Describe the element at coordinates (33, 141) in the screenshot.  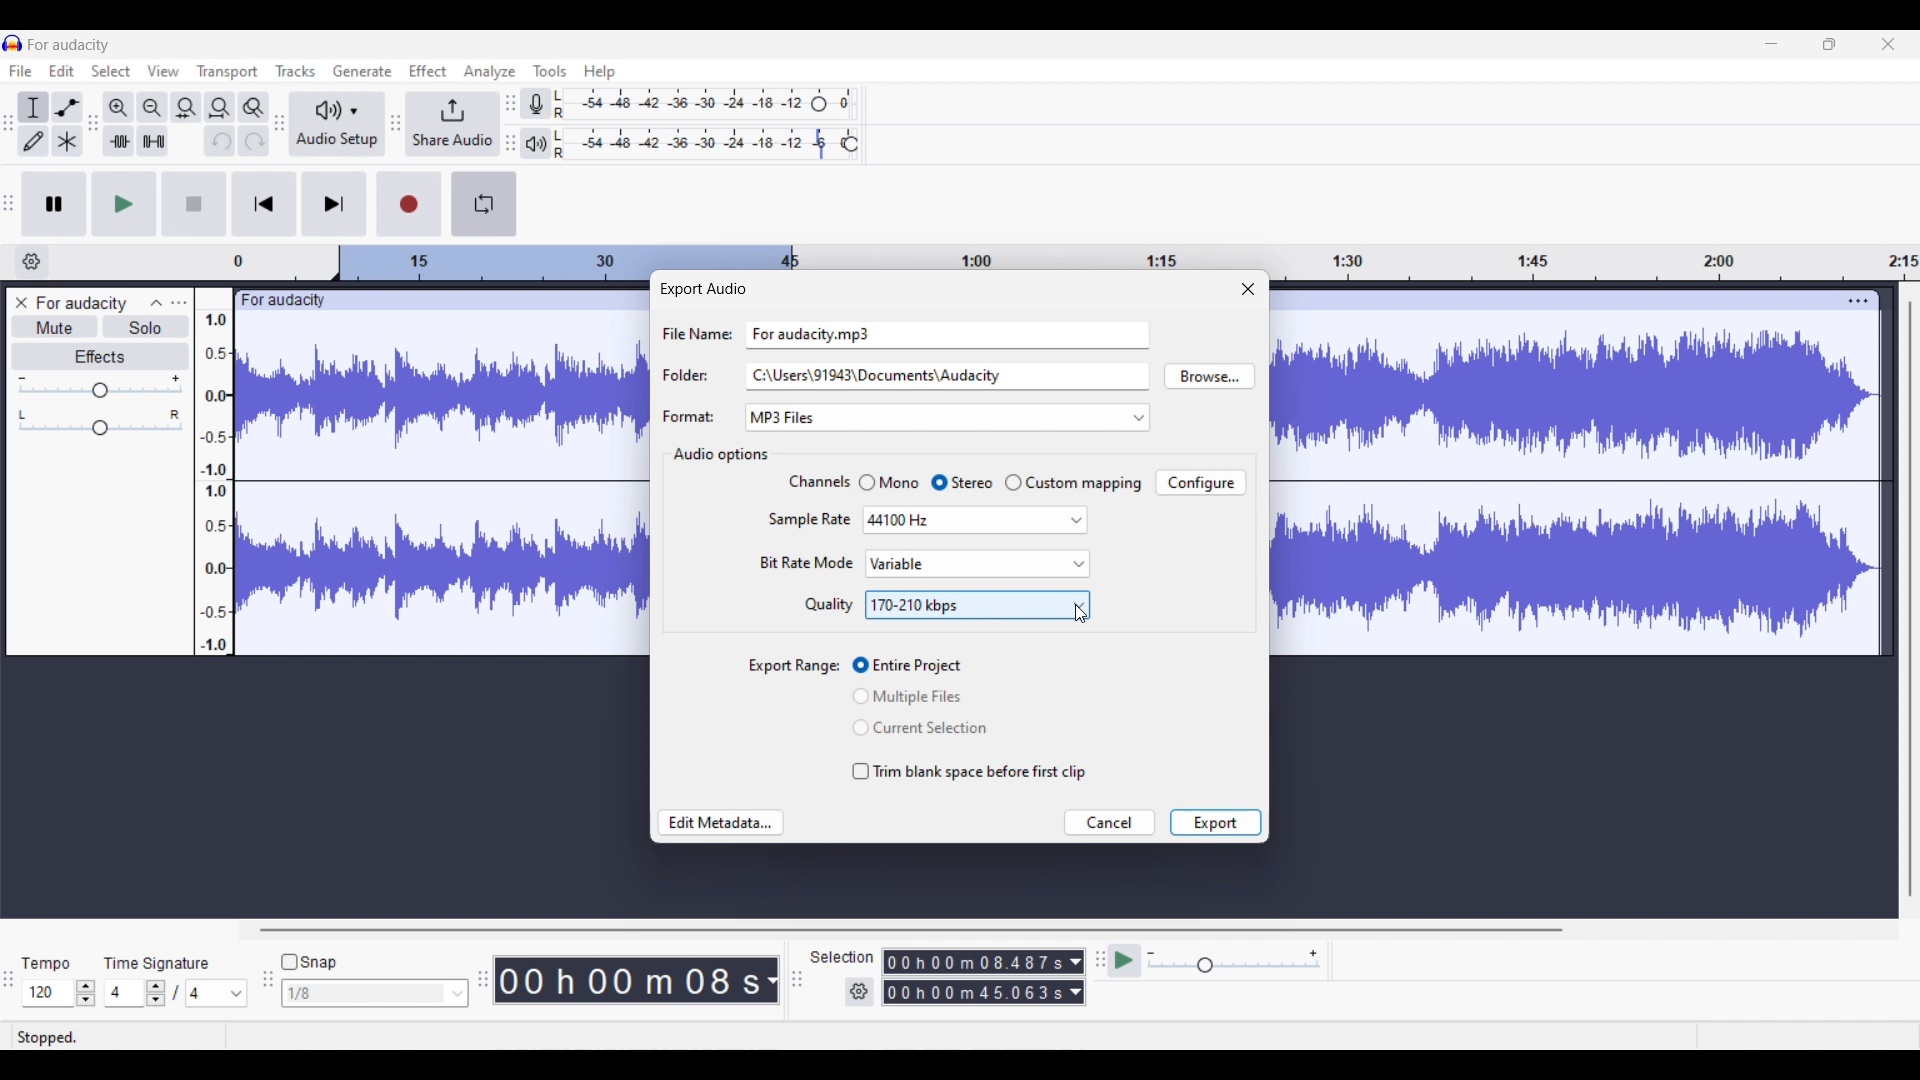
I see `Draw tool` at that location.